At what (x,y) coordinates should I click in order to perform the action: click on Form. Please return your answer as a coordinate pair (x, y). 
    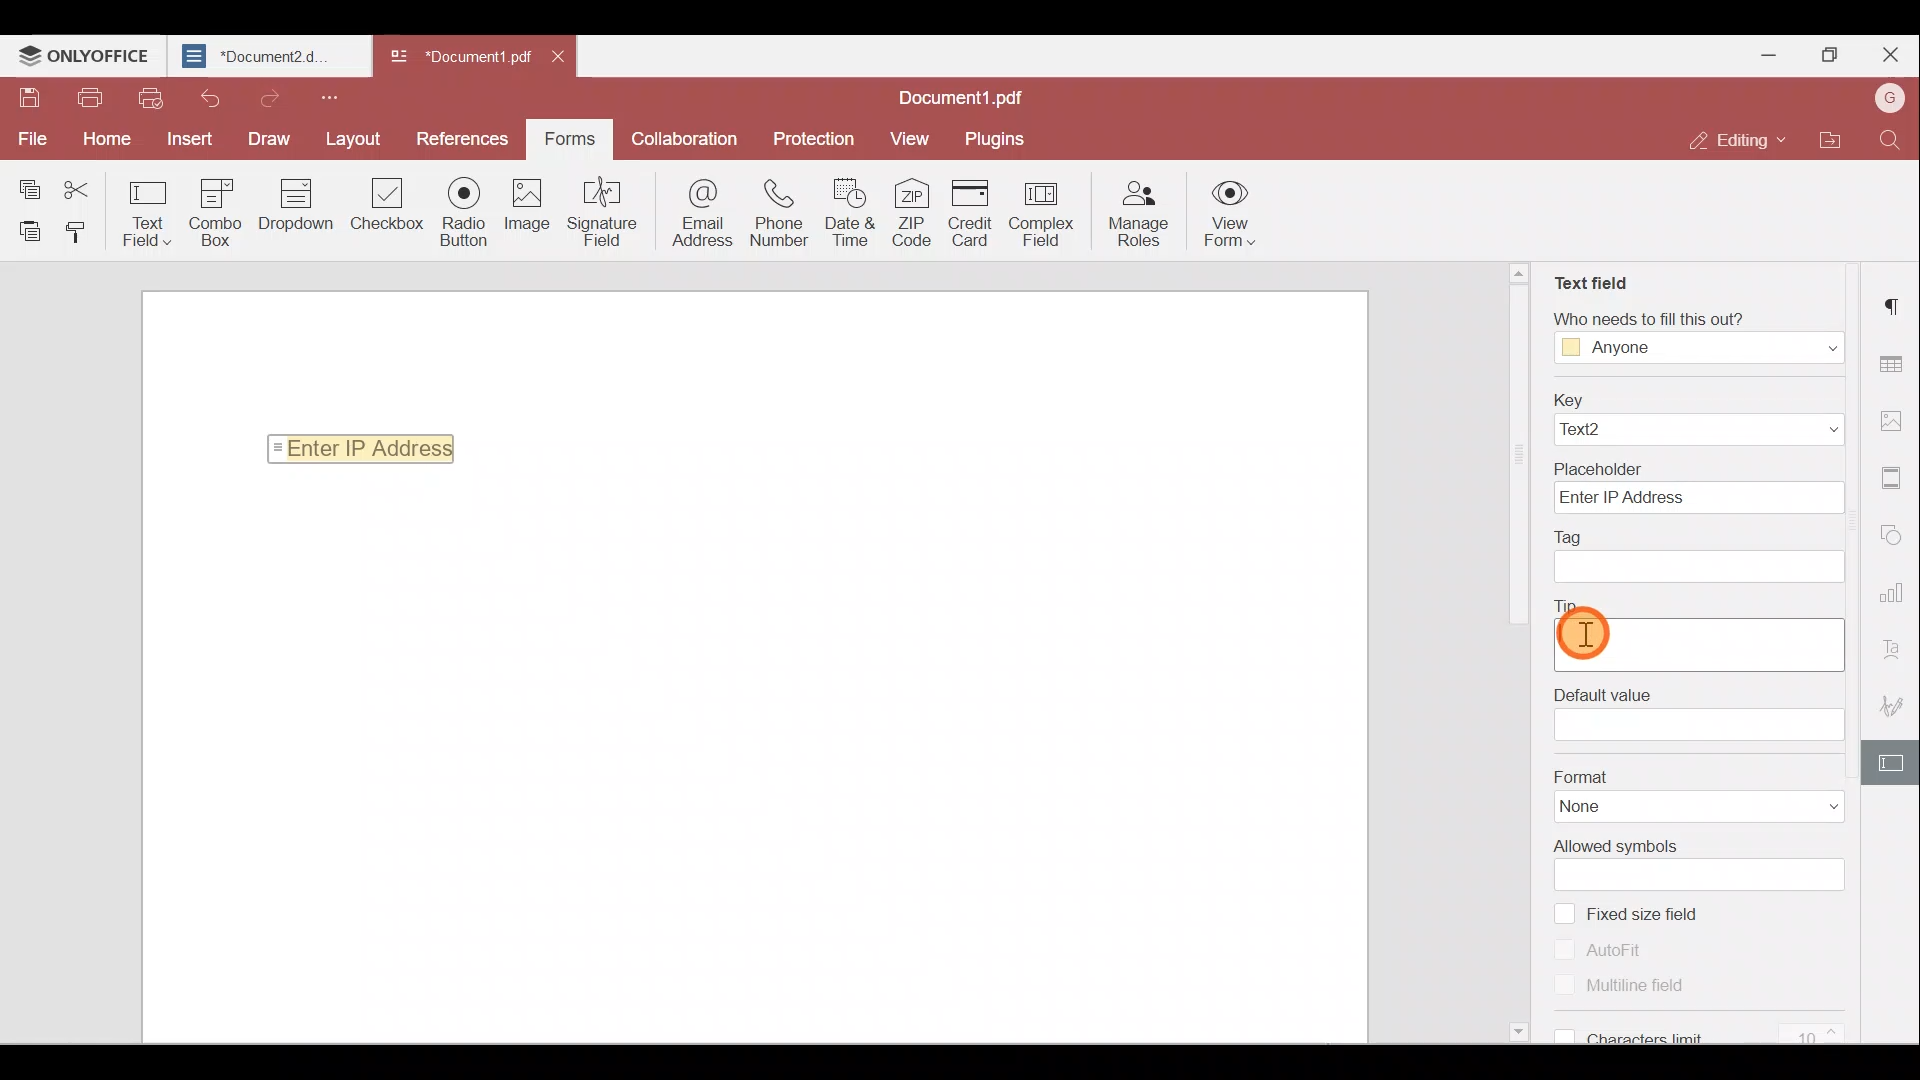
    Looking at the image, I should click on (568, 136).